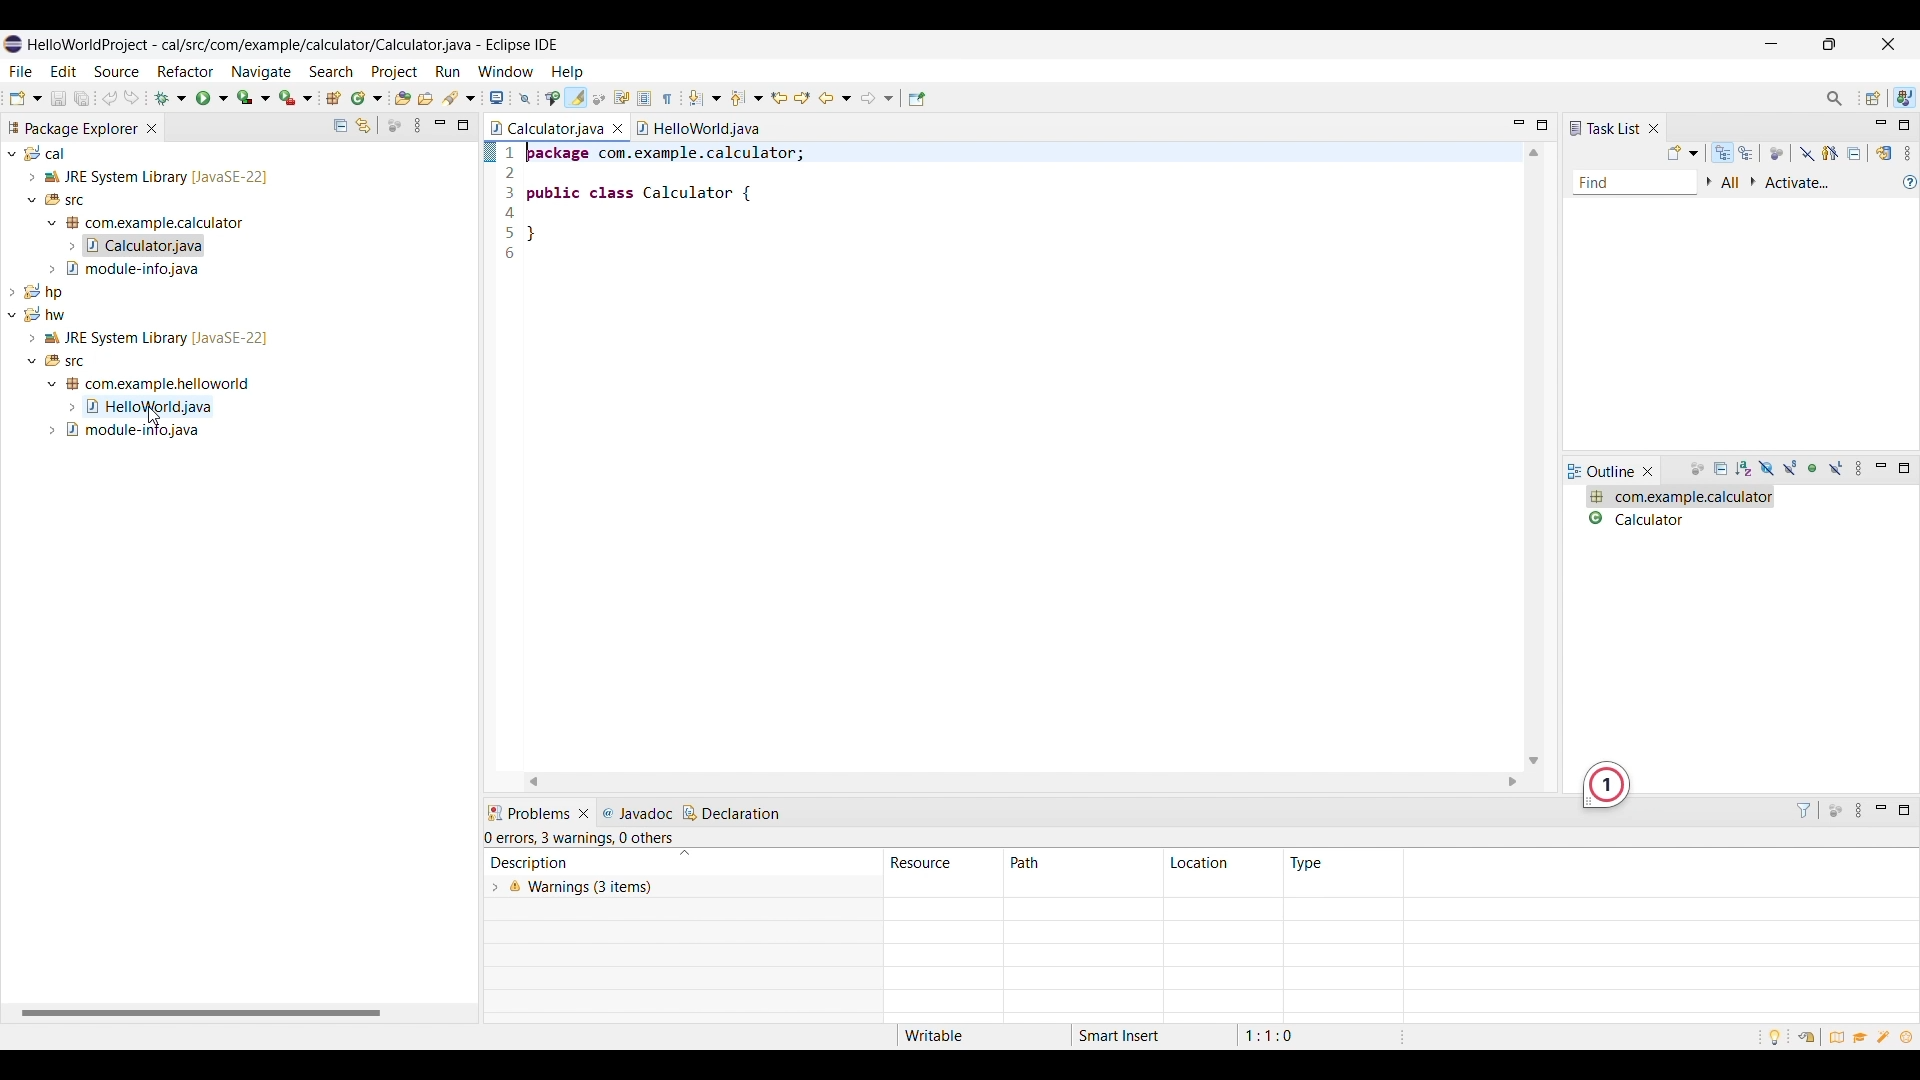 The height and width of the screenshot is (1080, 1920). What do you see at coordinates (1904, 98) in the screenshot?
I see `Java, current selection` at bounding box center [1904, 98].